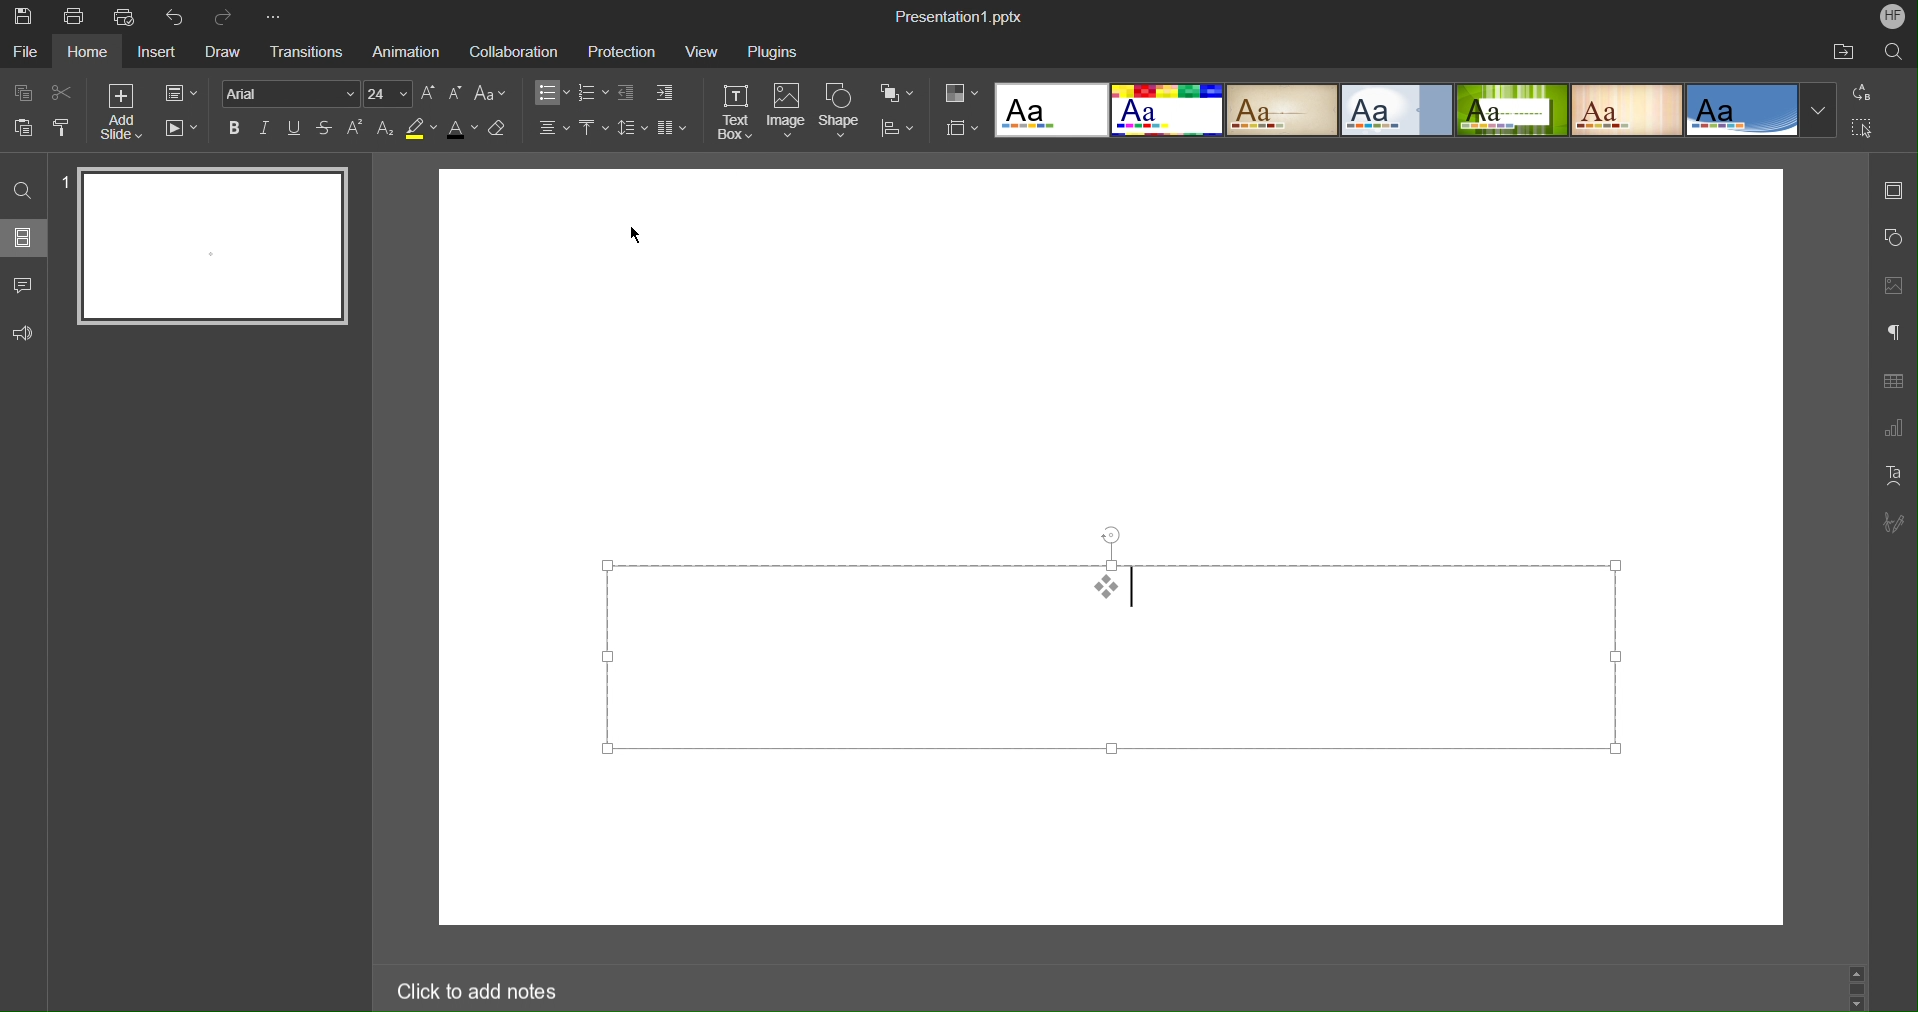 This screenshot has height=1012, width=1918. What do you see at coordinates (1511, 111) in the screenshot?
I see `template` at bounding box center [1511, 111].